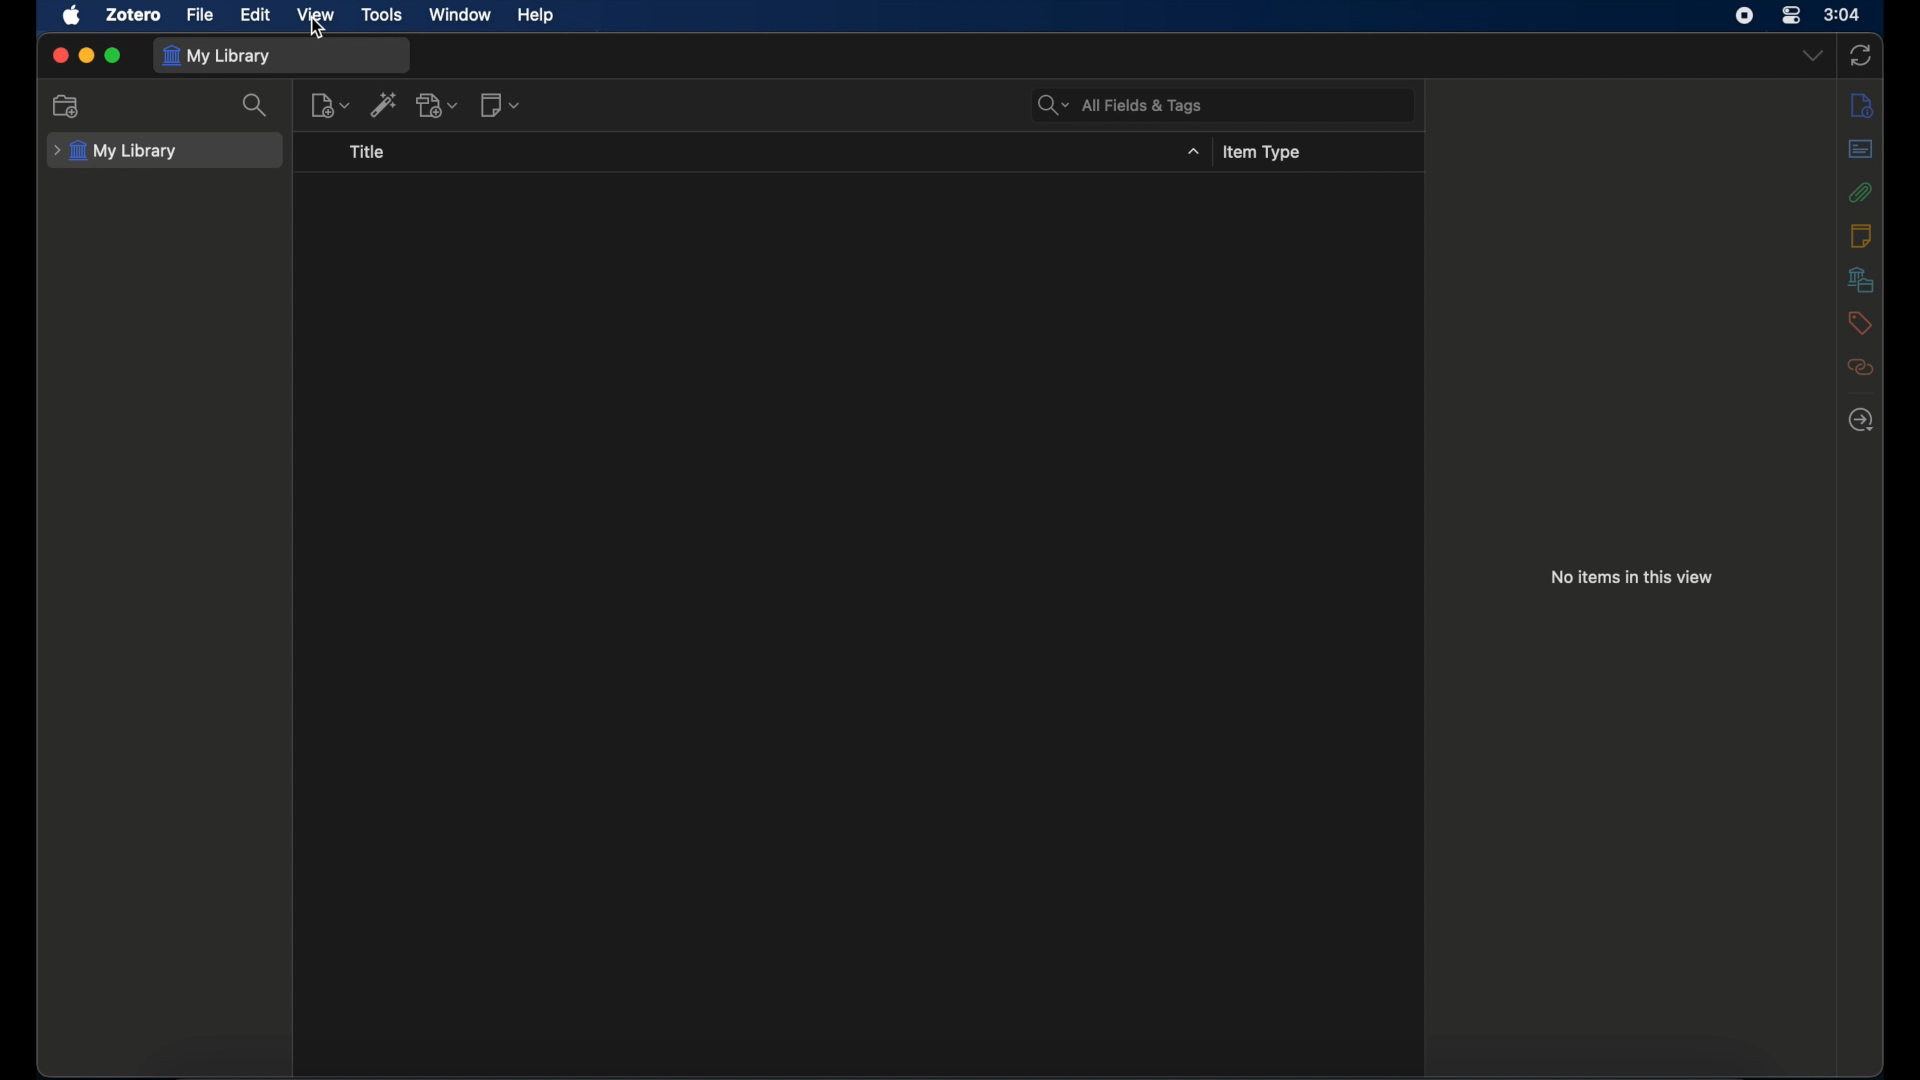 Image resolution: width=1920 pixels, height=1080 pixels. I want to click on items type, so click(1262, 152).